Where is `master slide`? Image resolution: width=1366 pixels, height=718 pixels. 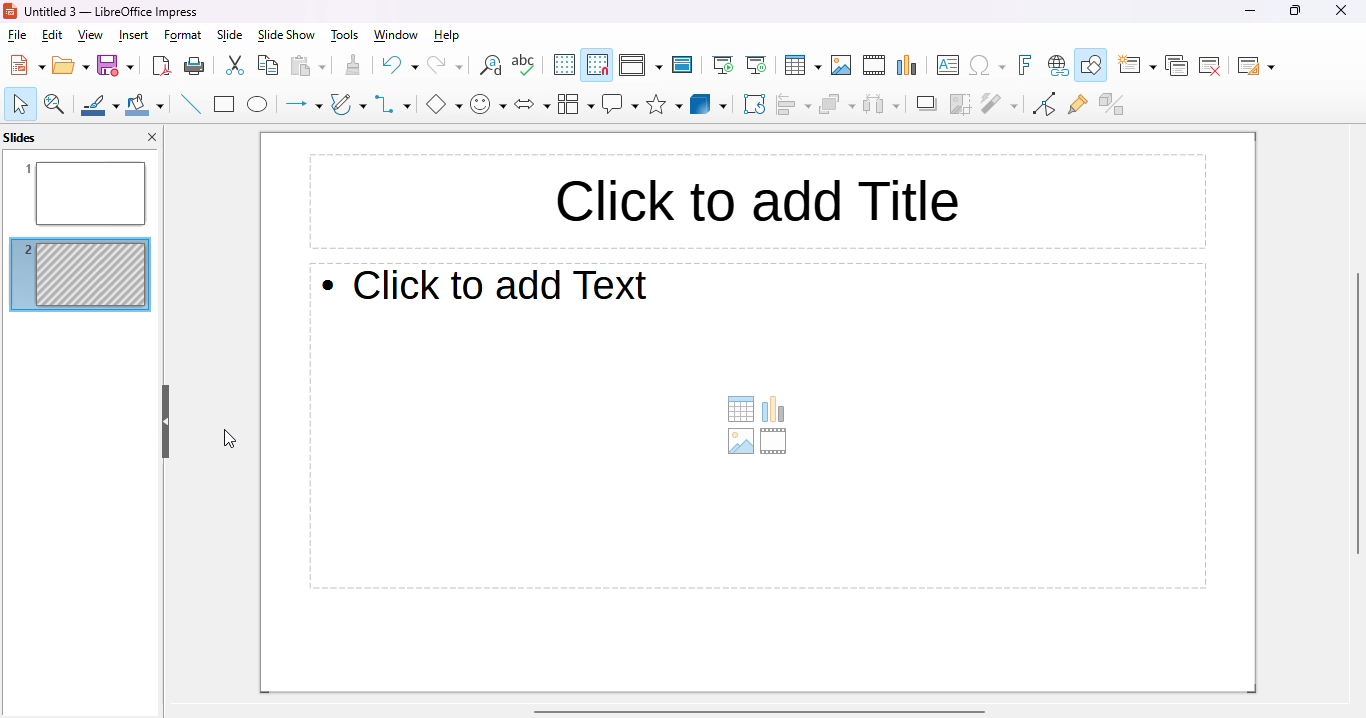
master slide is located at coordinates (682, 65).